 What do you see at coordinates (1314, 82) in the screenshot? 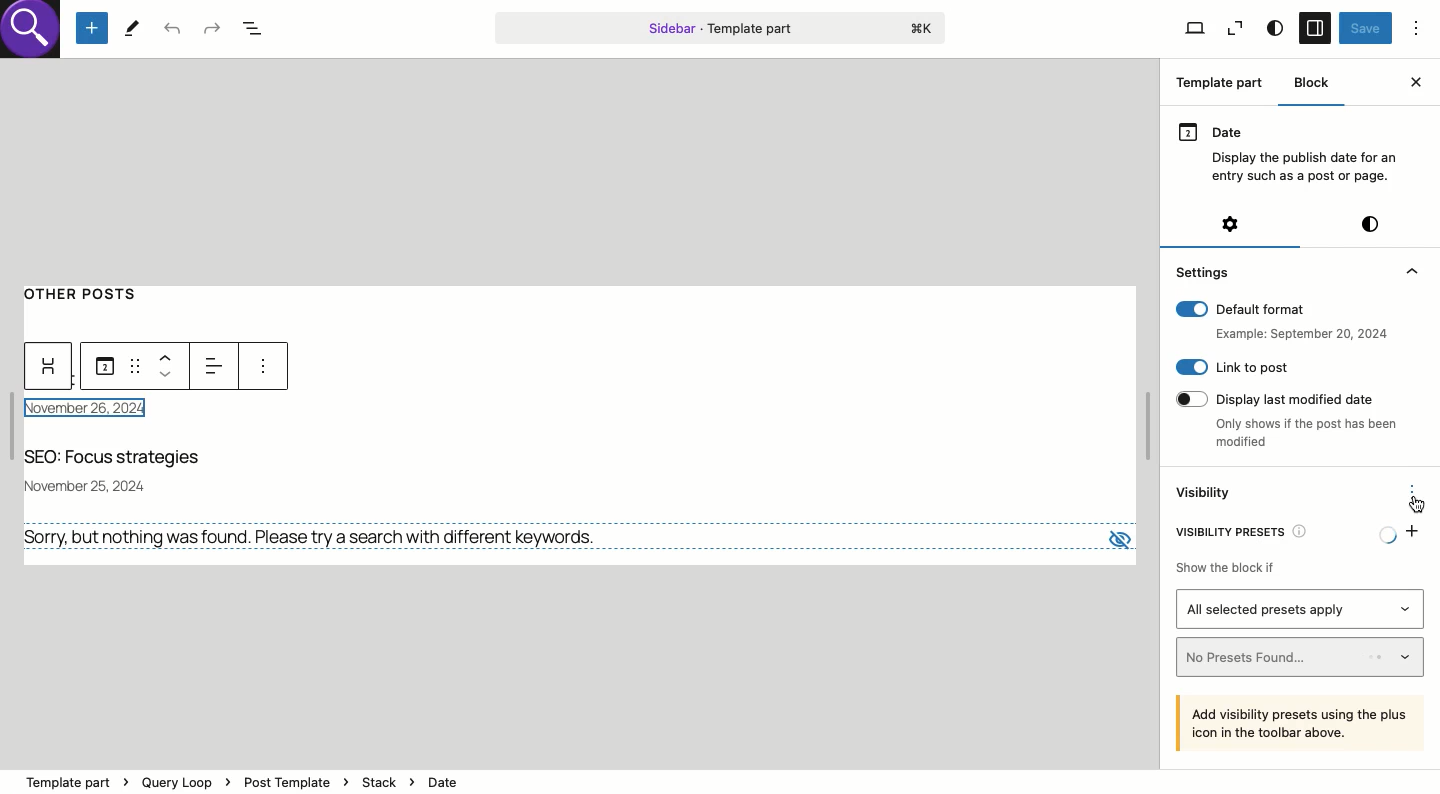
I see `Block ` at bounding box center [1314, 82].